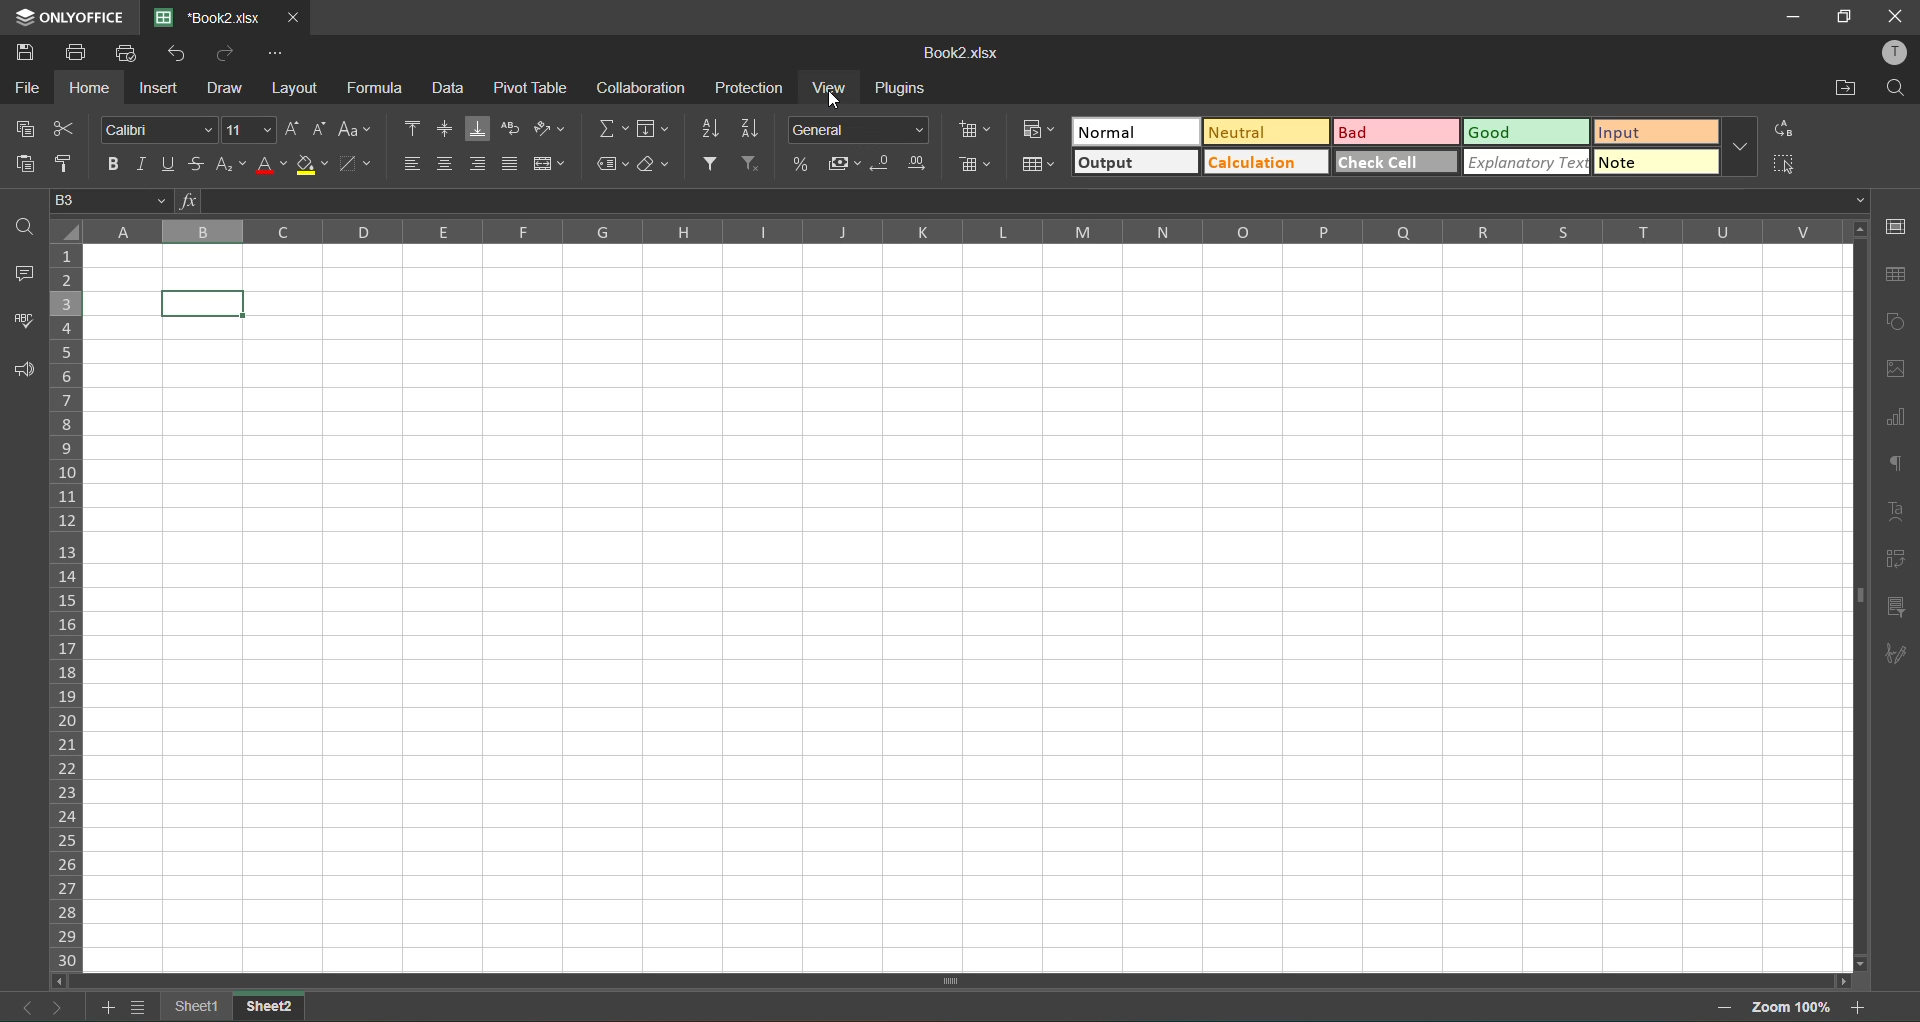  What do you see at coordinates (1040, 165) in the screenshot?
I see `format as table` at bounding box center [1040, 165].